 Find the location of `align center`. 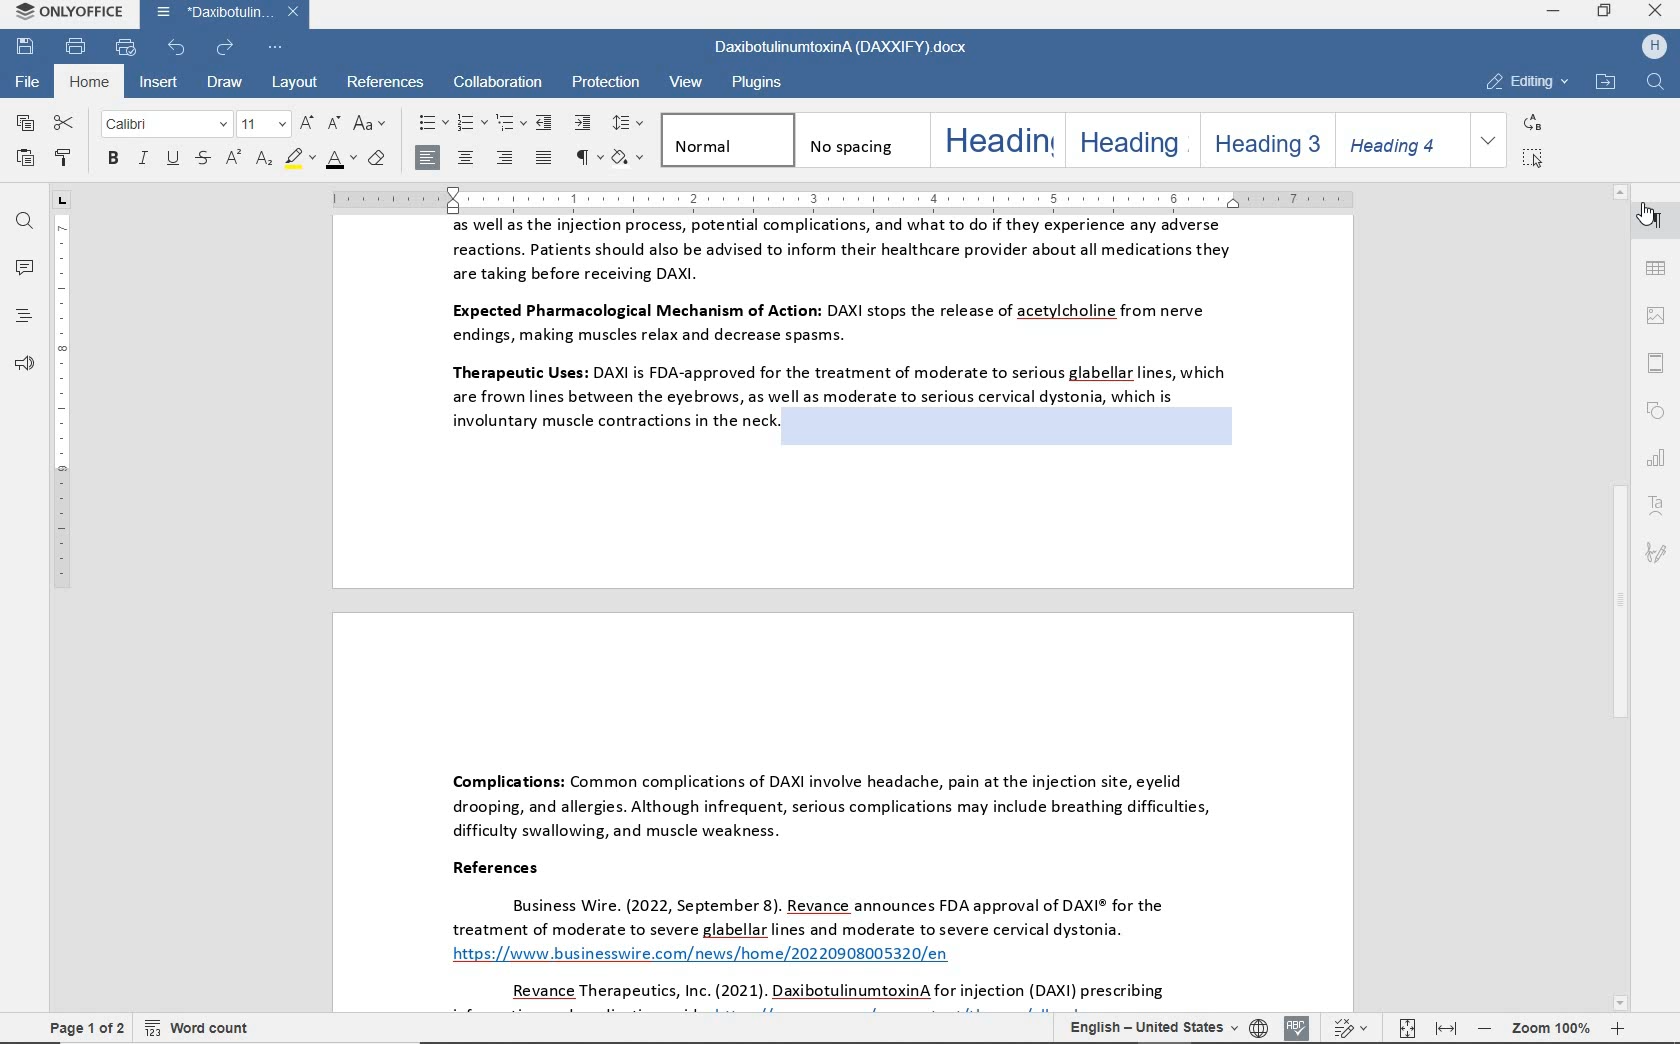

align center is located at coordinates (467, 157).